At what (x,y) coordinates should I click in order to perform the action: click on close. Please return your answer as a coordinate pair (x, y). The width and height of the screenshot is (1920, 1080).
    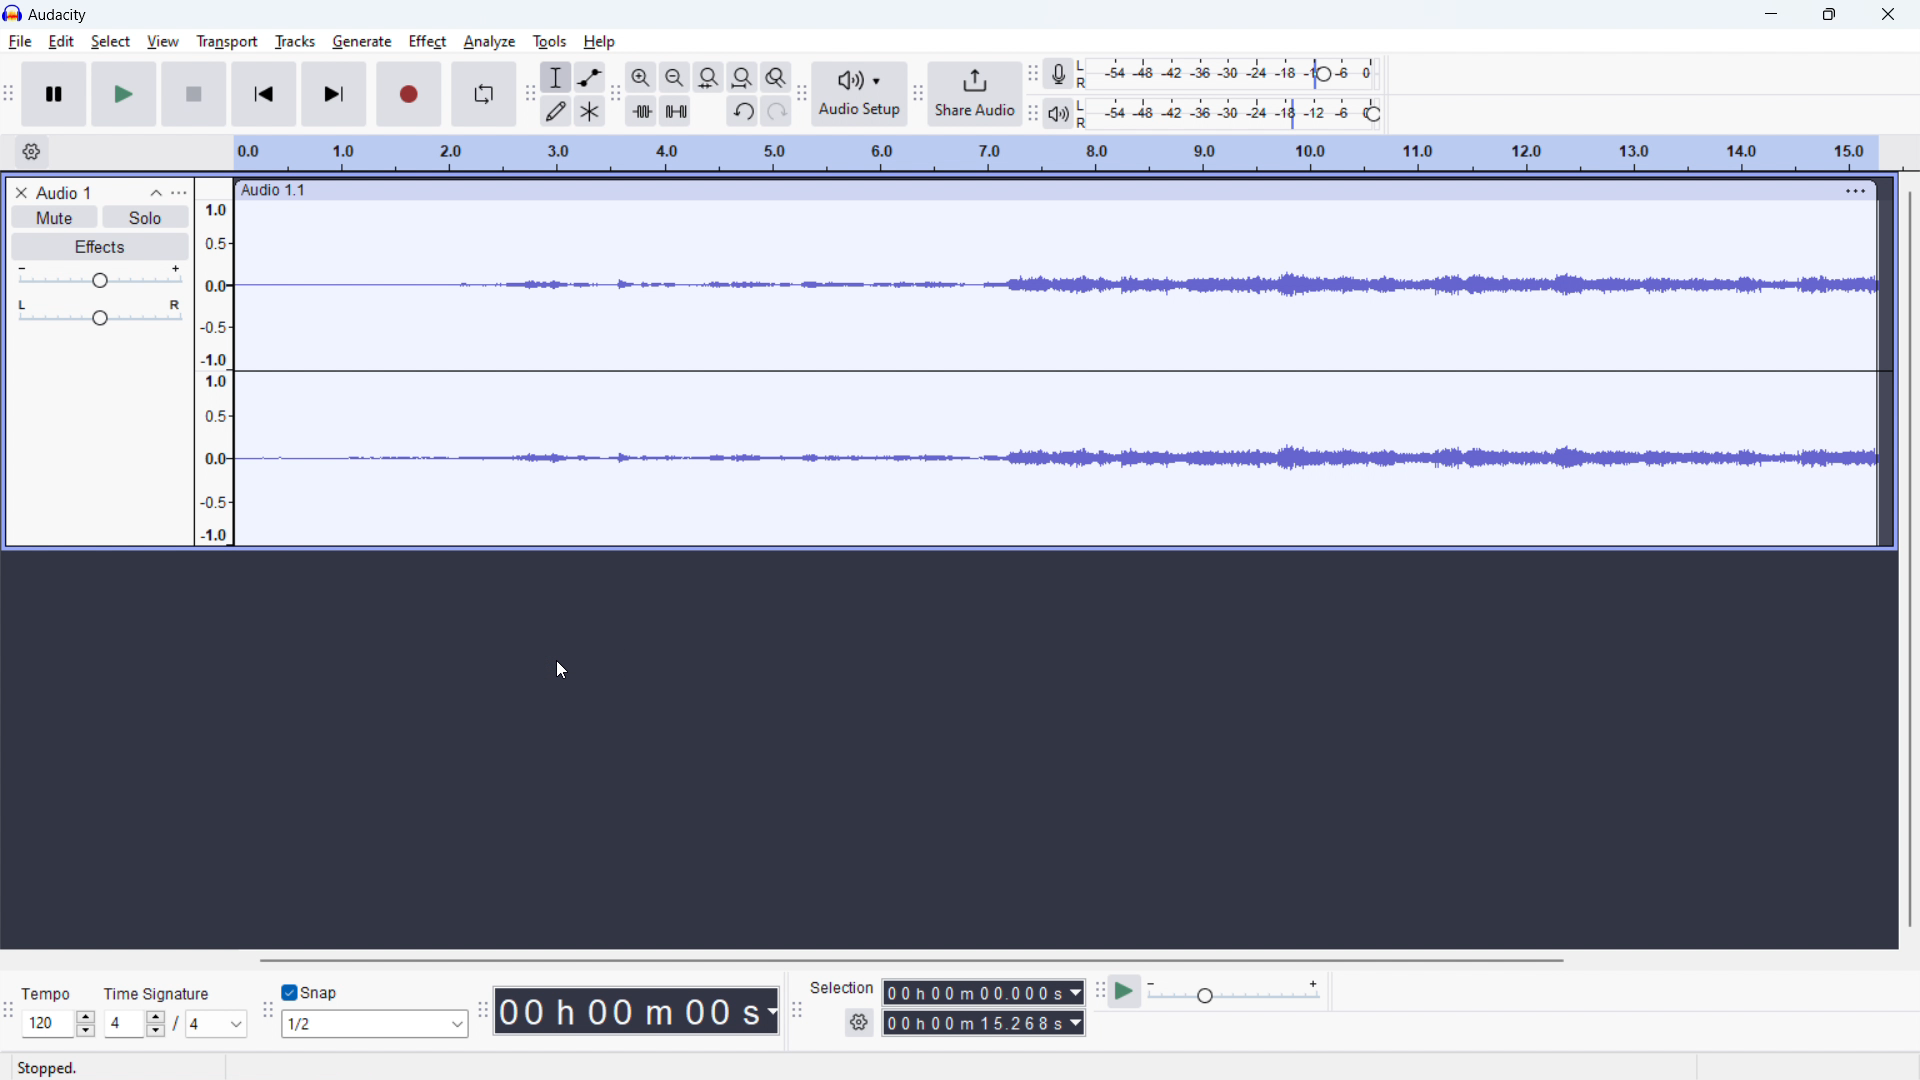
    Looking at the image, I should click on (1887, 13).